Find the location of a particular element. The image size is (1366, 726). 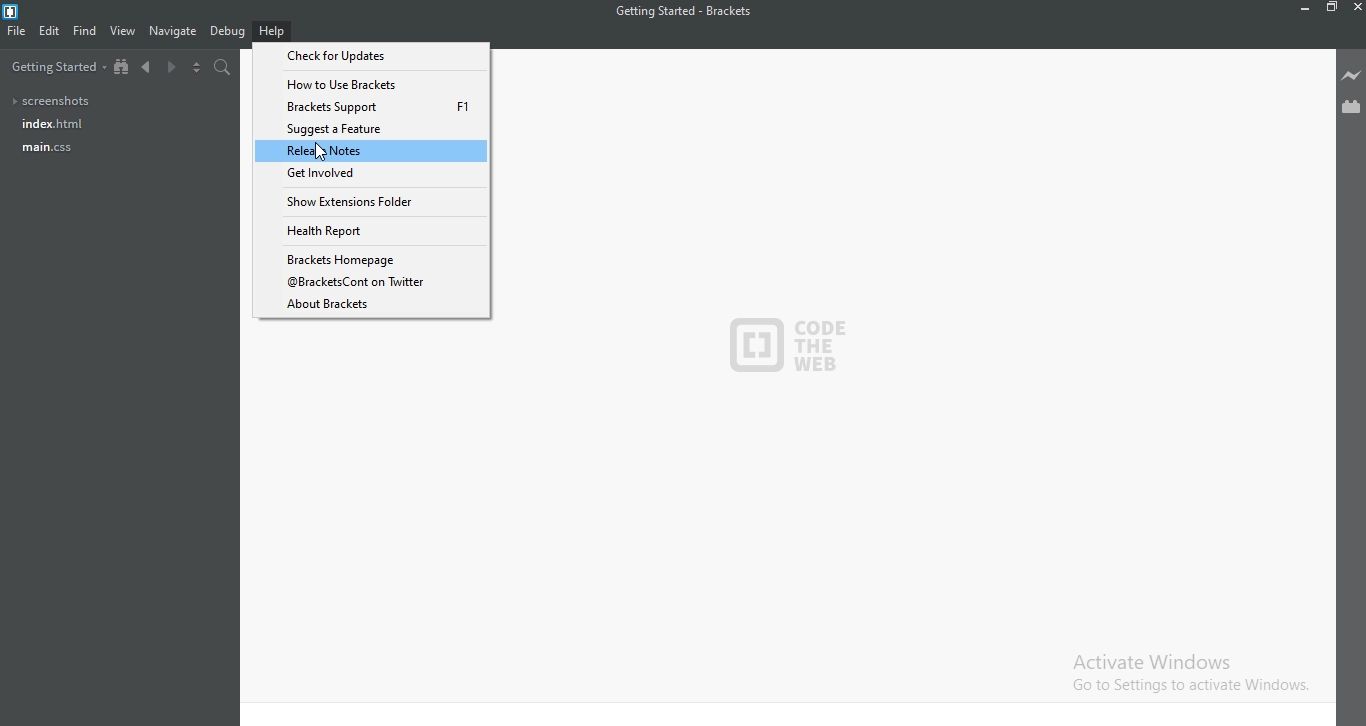

Index.html is located at coordinates (59, 125).